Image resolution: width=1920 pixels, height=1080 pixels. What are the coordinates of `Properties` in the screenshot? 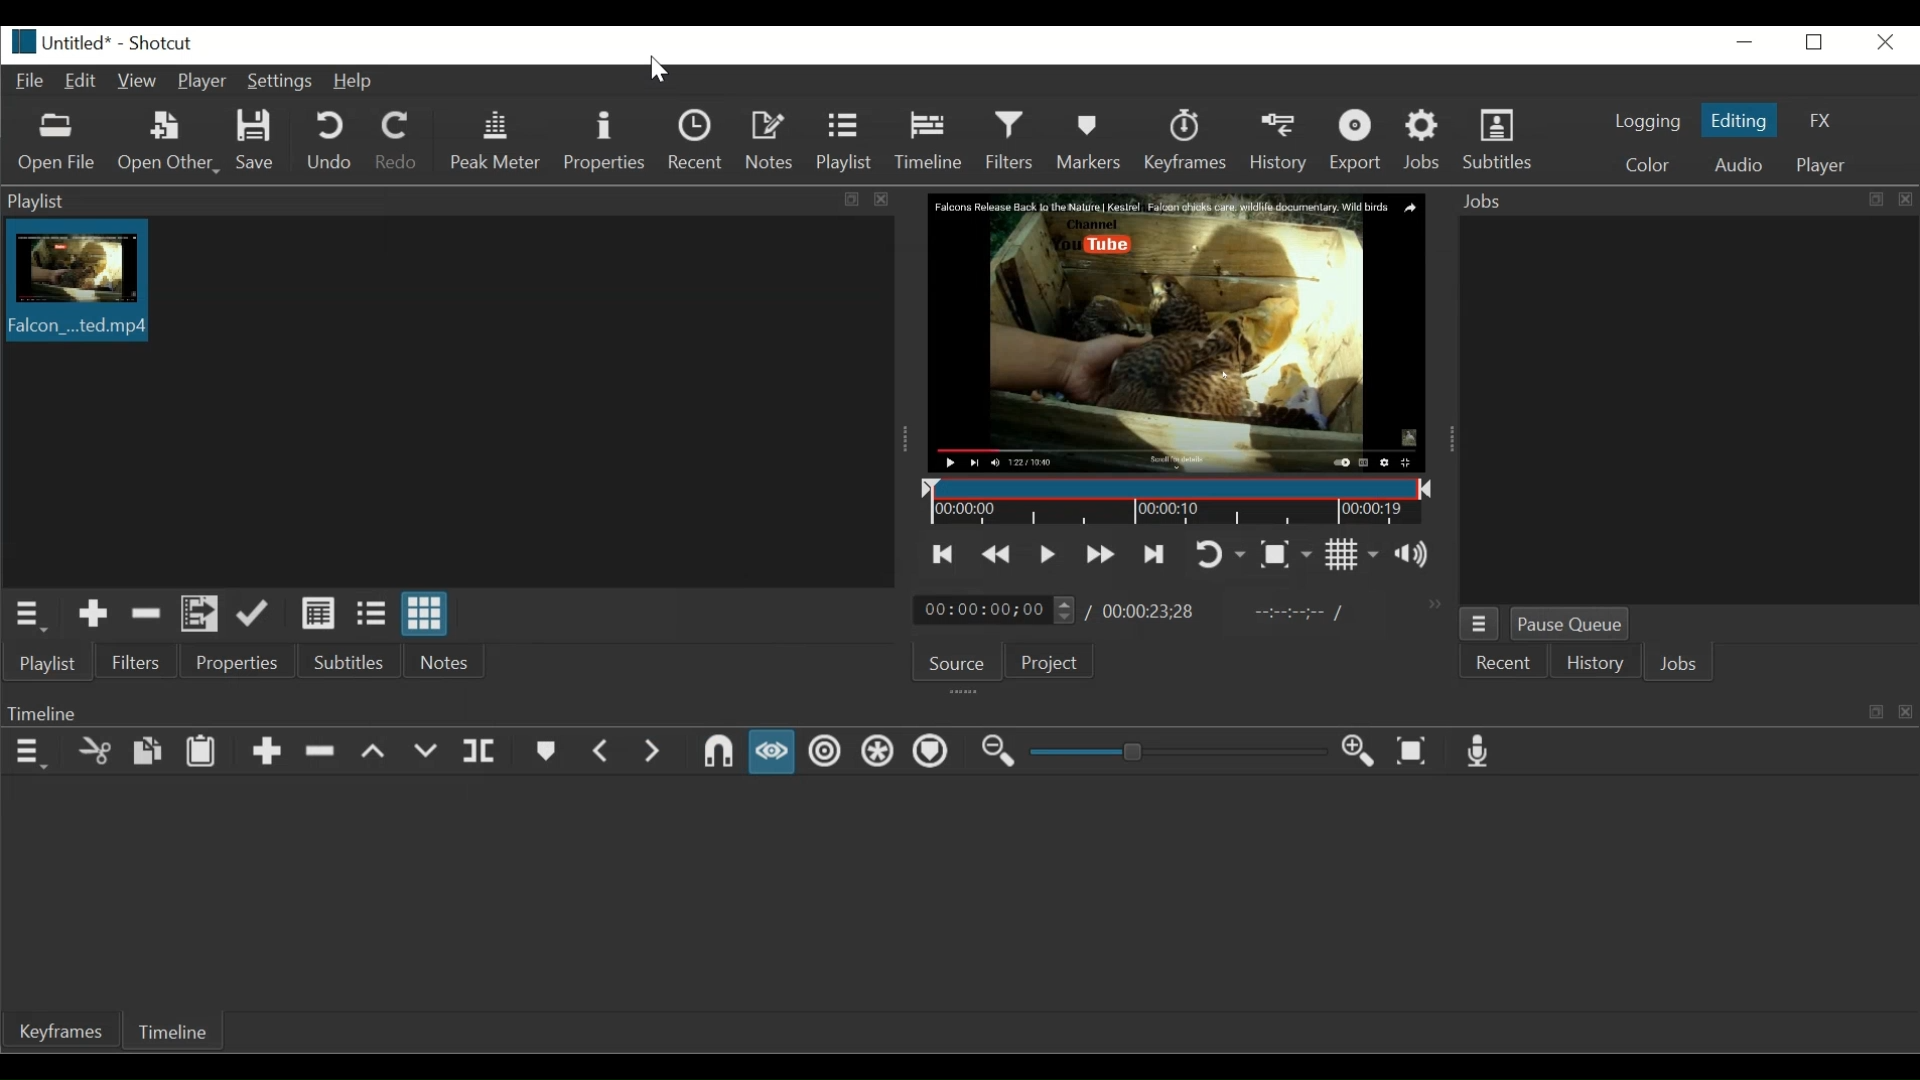 It's located at (235, 660).